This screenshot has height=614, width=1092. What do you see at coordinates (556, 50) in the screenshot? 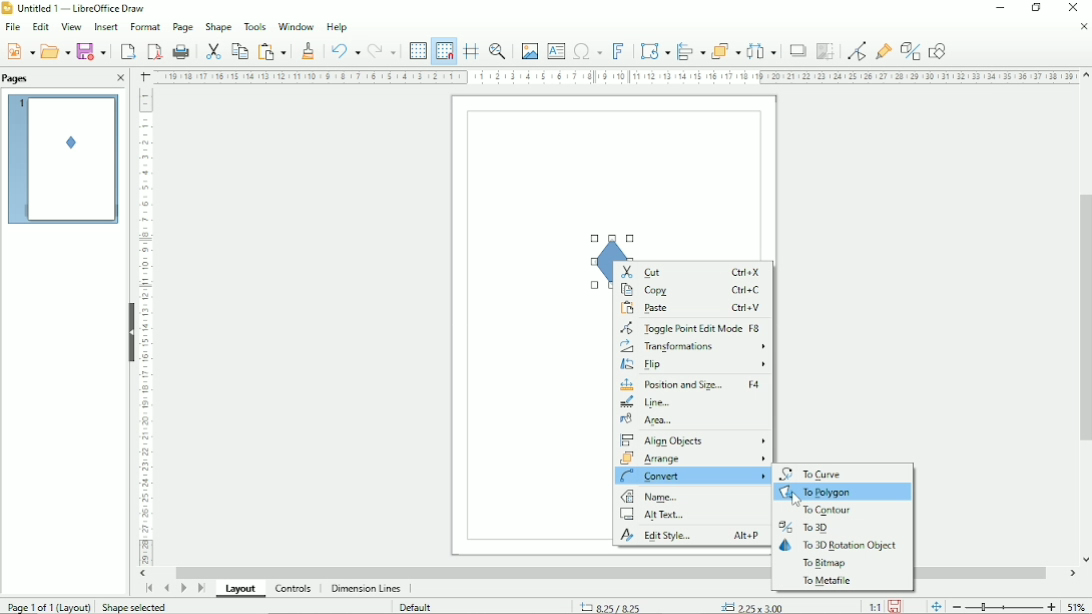
I see `Insert text box` at bounding box center [556, 50].